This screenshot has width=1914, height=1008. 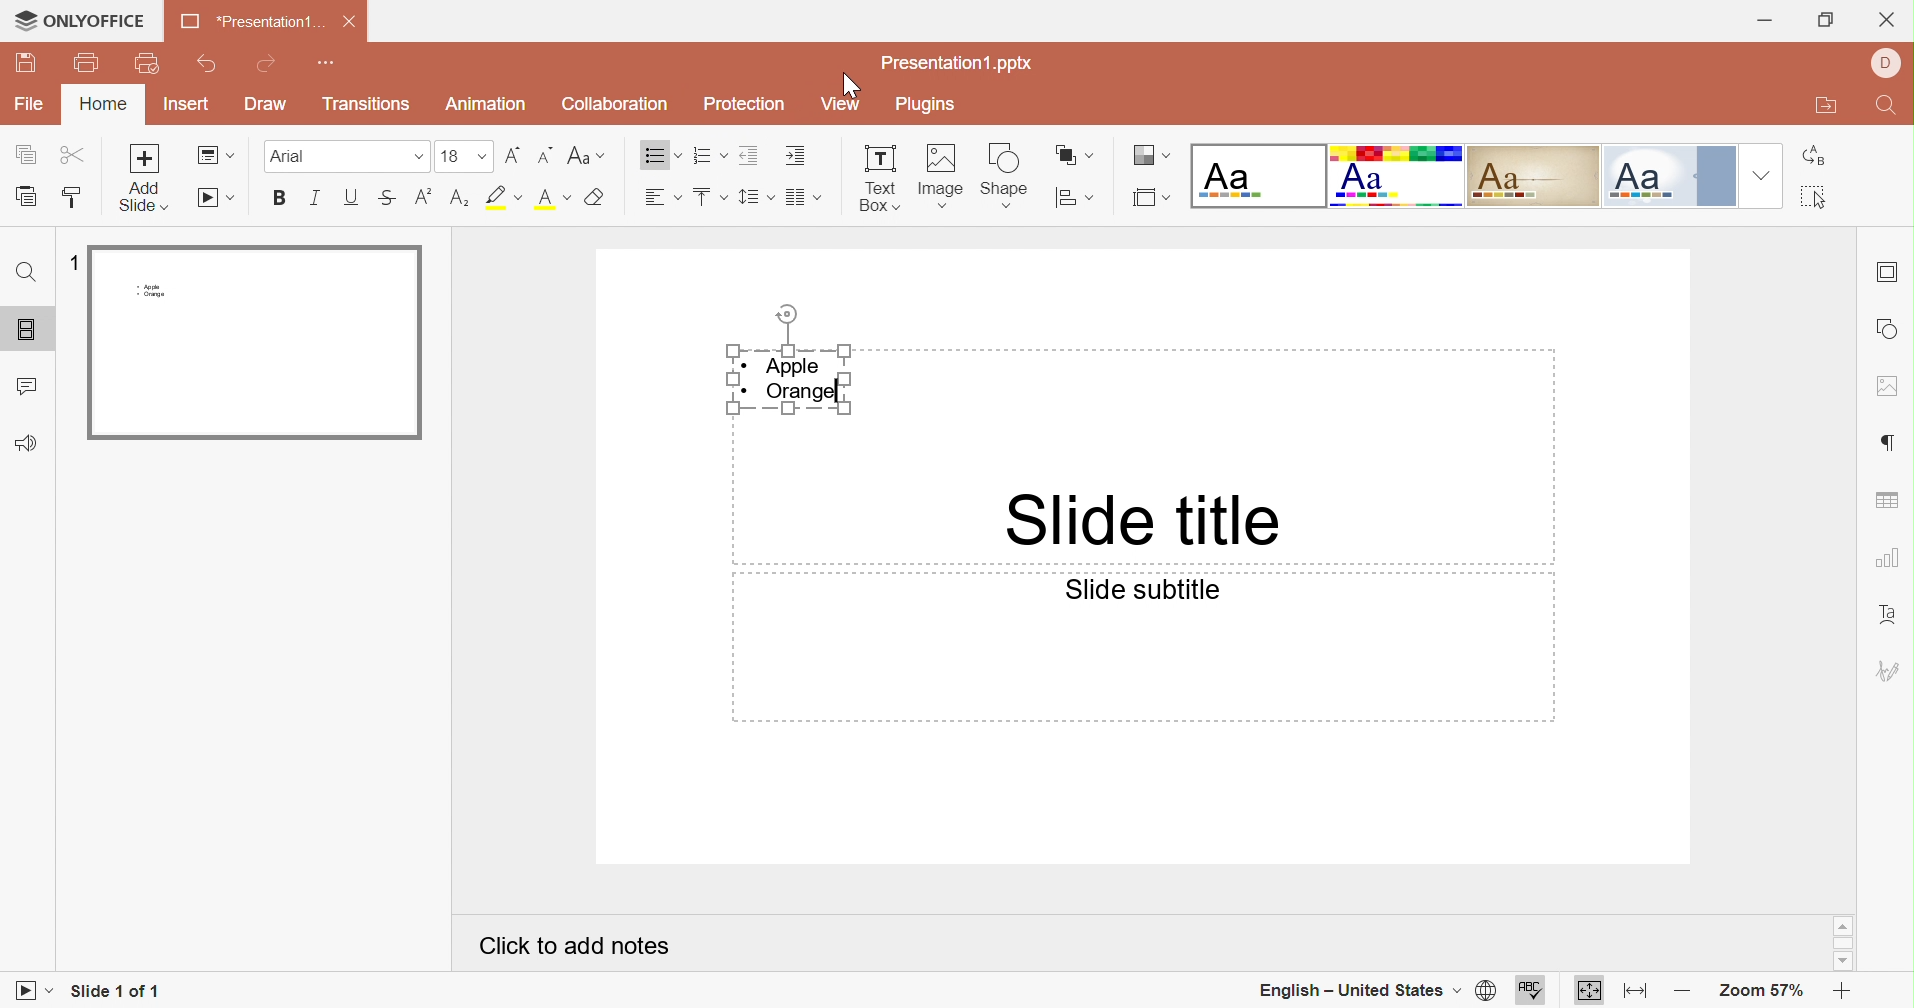 I want to click on Quick Print, so click(x=147, y=66).